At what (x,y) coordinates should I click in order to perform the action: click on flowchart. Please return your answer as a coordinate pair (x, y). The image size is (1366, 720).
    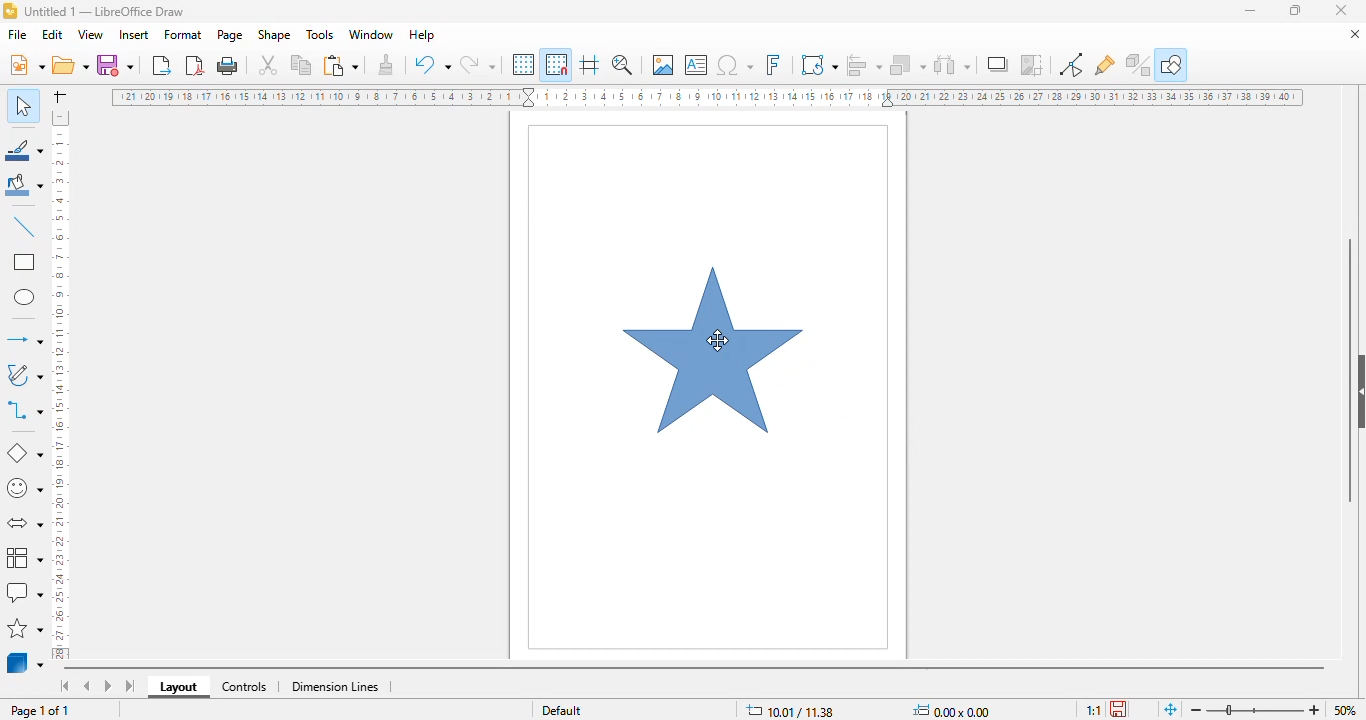
    Looking at the image, I should click on (23, 557).